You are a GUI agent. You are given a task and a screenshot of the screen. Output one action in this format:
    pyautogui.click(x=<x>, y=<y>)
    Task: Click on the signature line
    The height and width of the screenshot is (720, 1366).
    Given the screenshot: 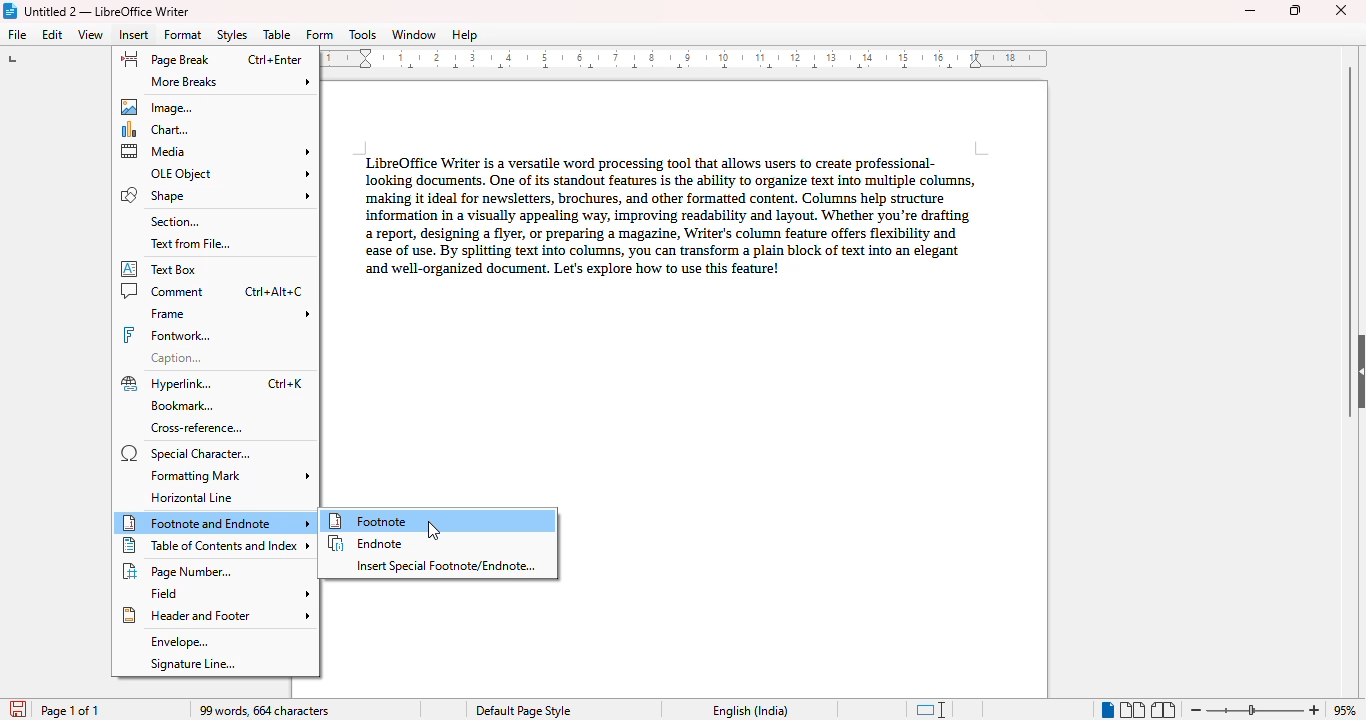 What is the action you would take?
    pyautogui.click(x=193, y=664)
    